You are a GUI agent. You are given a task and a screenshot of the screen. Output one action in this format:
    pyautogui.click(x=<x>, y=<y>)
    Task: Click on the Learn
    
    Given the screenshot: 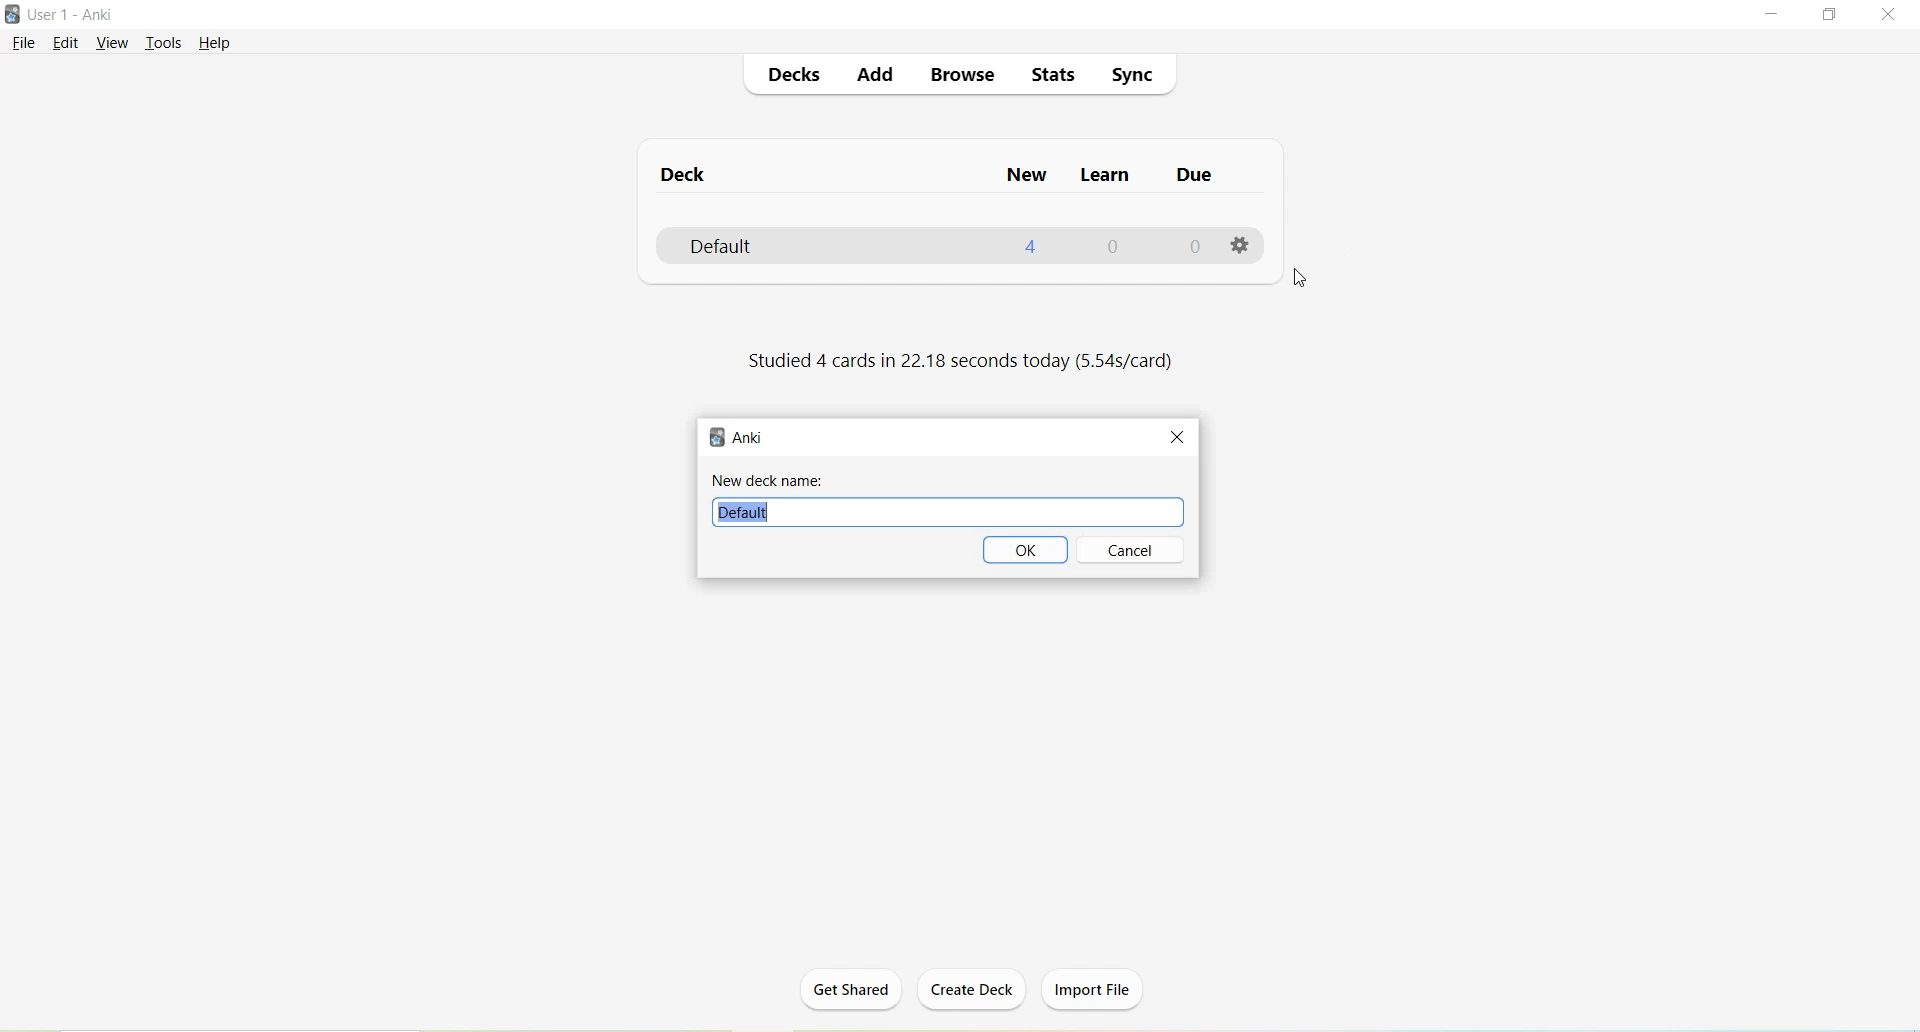 What is the action you would take?
    pyautogui.click(x=1101, y=177)
    